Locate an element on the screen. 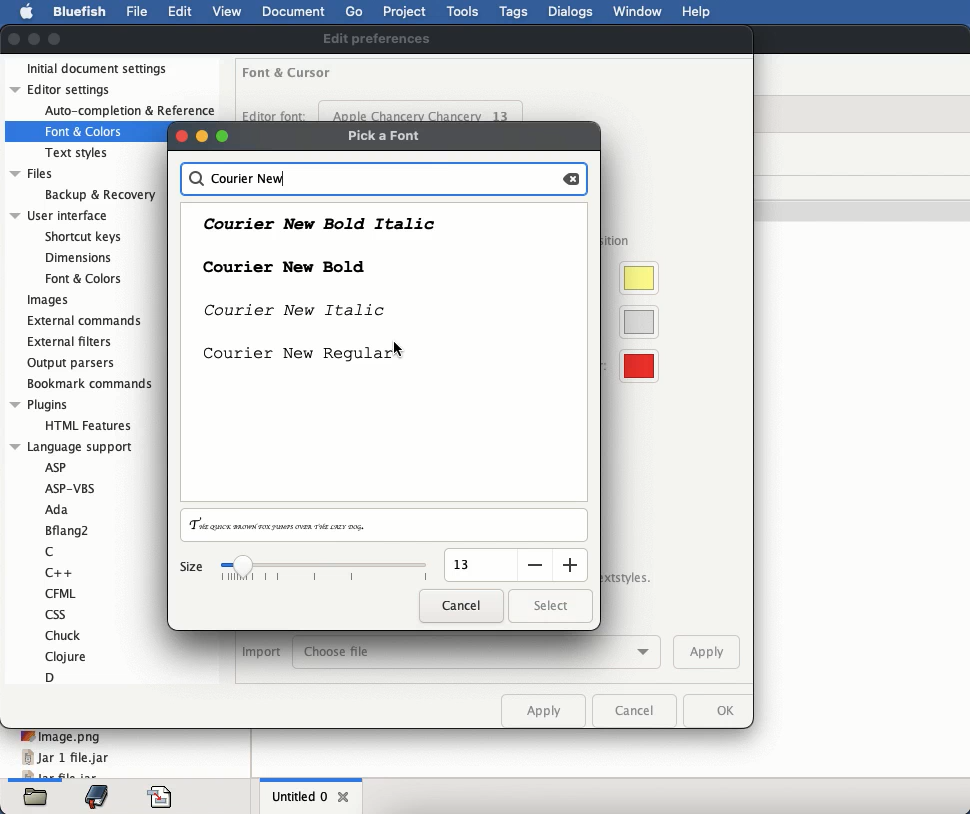  choose file is located at coordinates (475, 651).